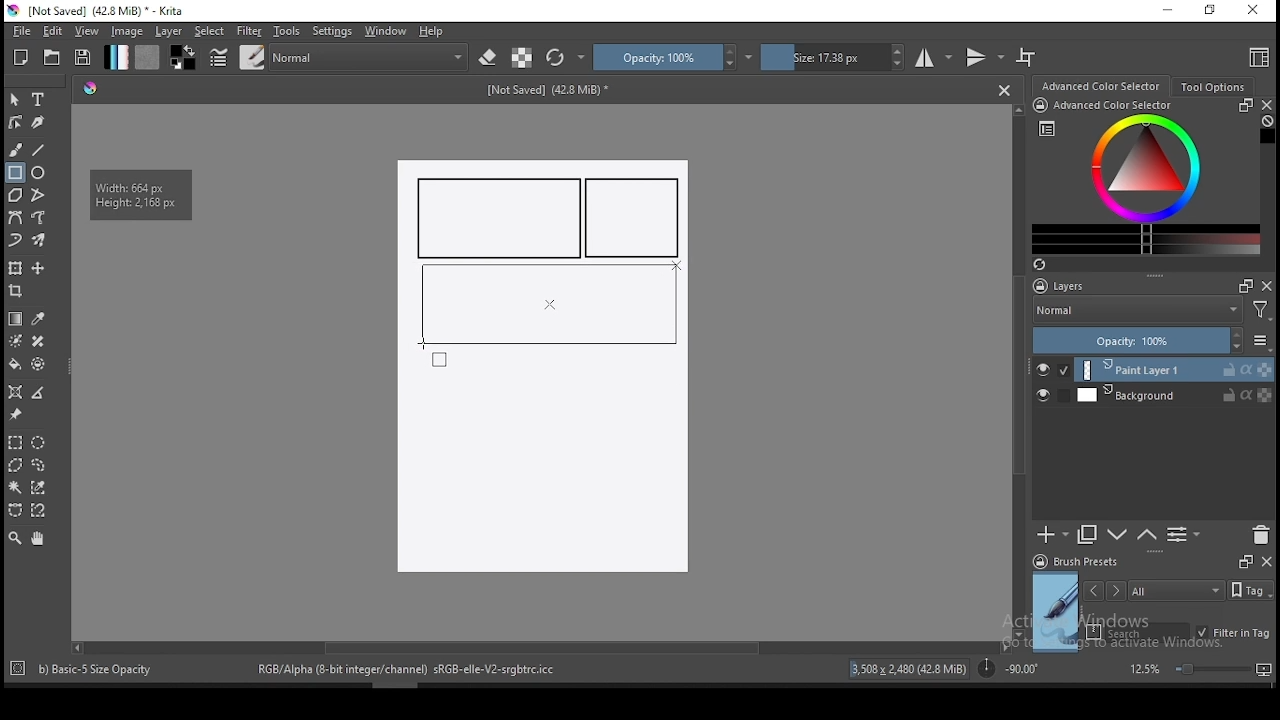 The height and width of the screenshot is (720, 1280). Describe the element at coordinates (673, 57) in the screenshot. I see `opacity` at that location.